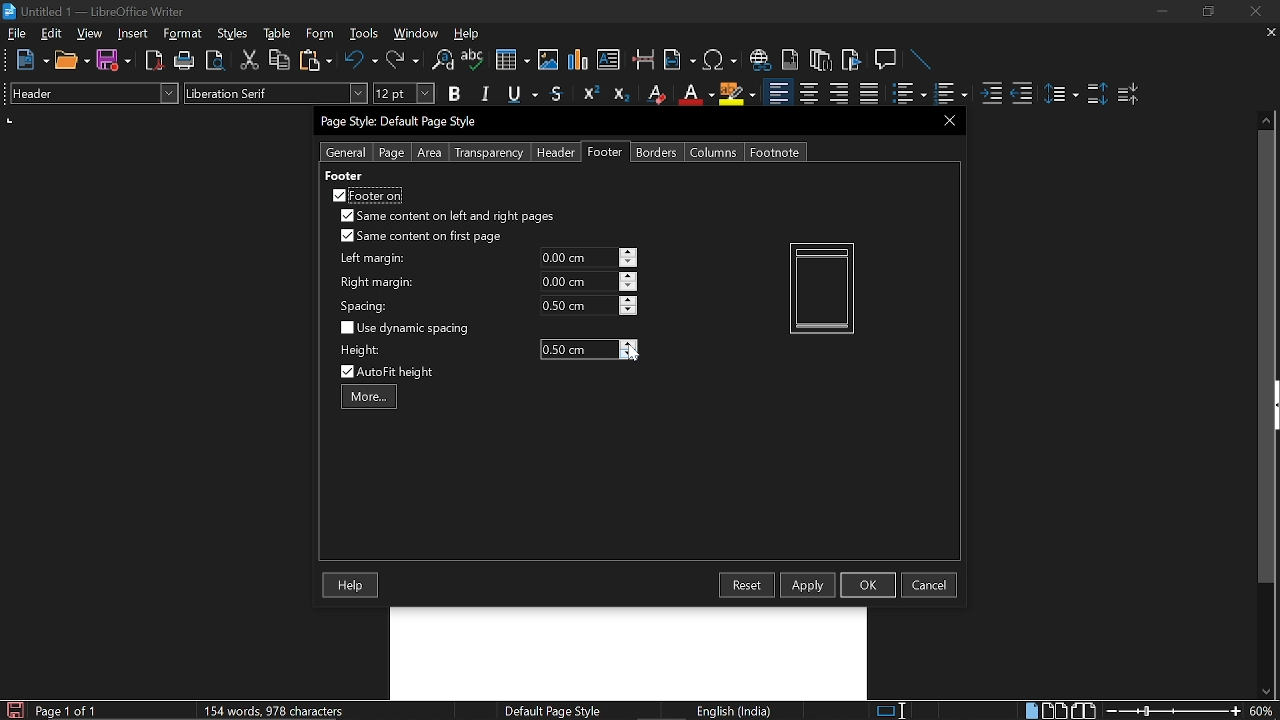 The width and height of the screenshot is (1280, 720). What do you see at coordinates (629, 263) in the screenshot?
I see `decrease left margin` at bounding box center [629, 263].